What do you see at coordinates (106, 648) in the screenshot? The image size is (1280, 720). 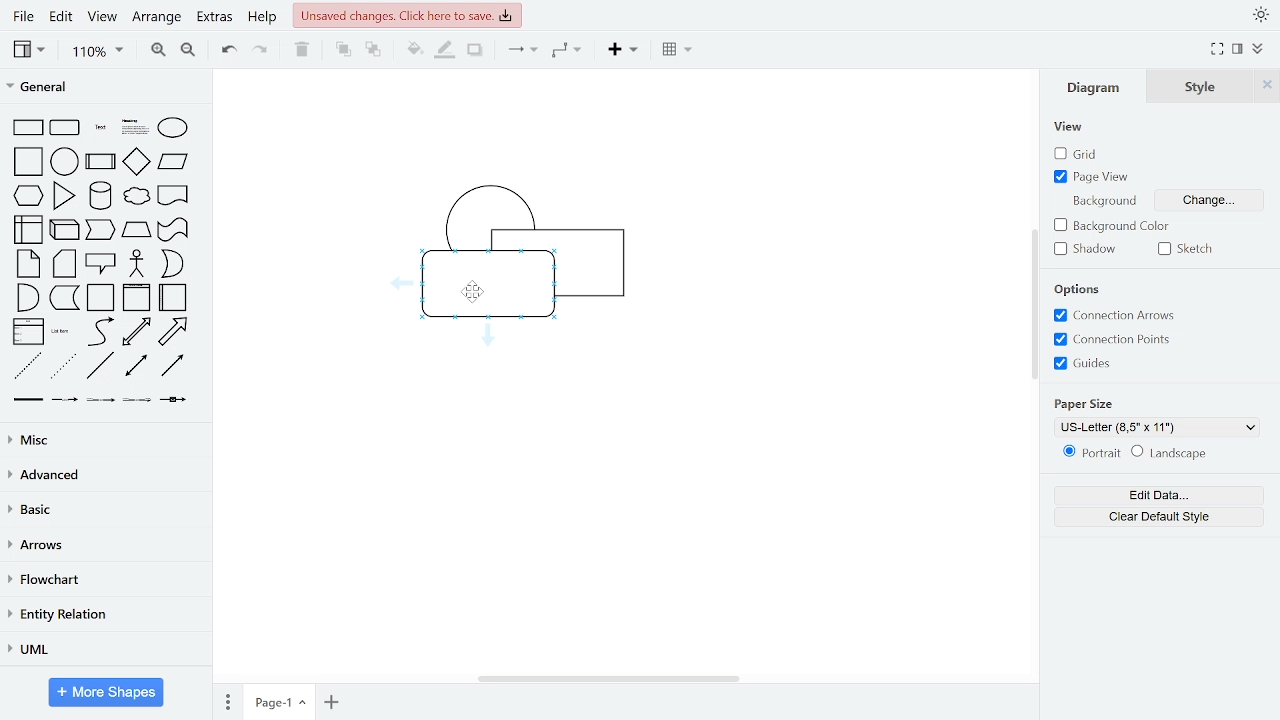 I see `UML` at bounding box center [106, 648].